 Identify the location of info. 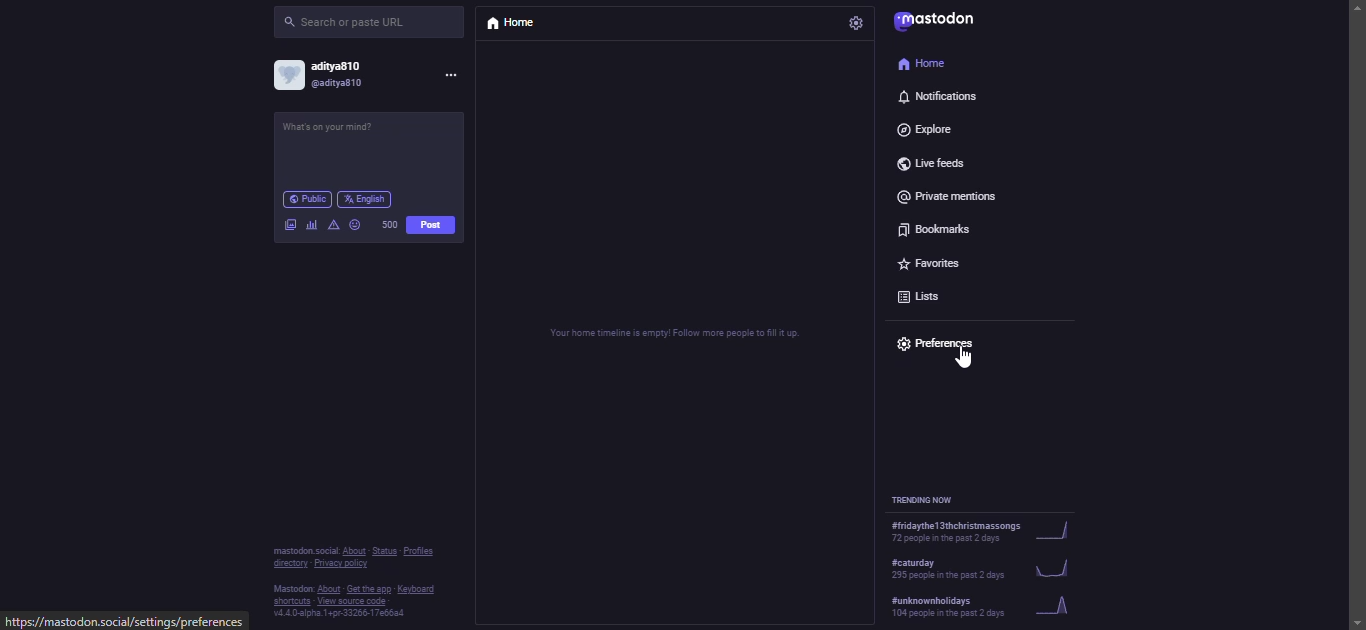
(353, 581).